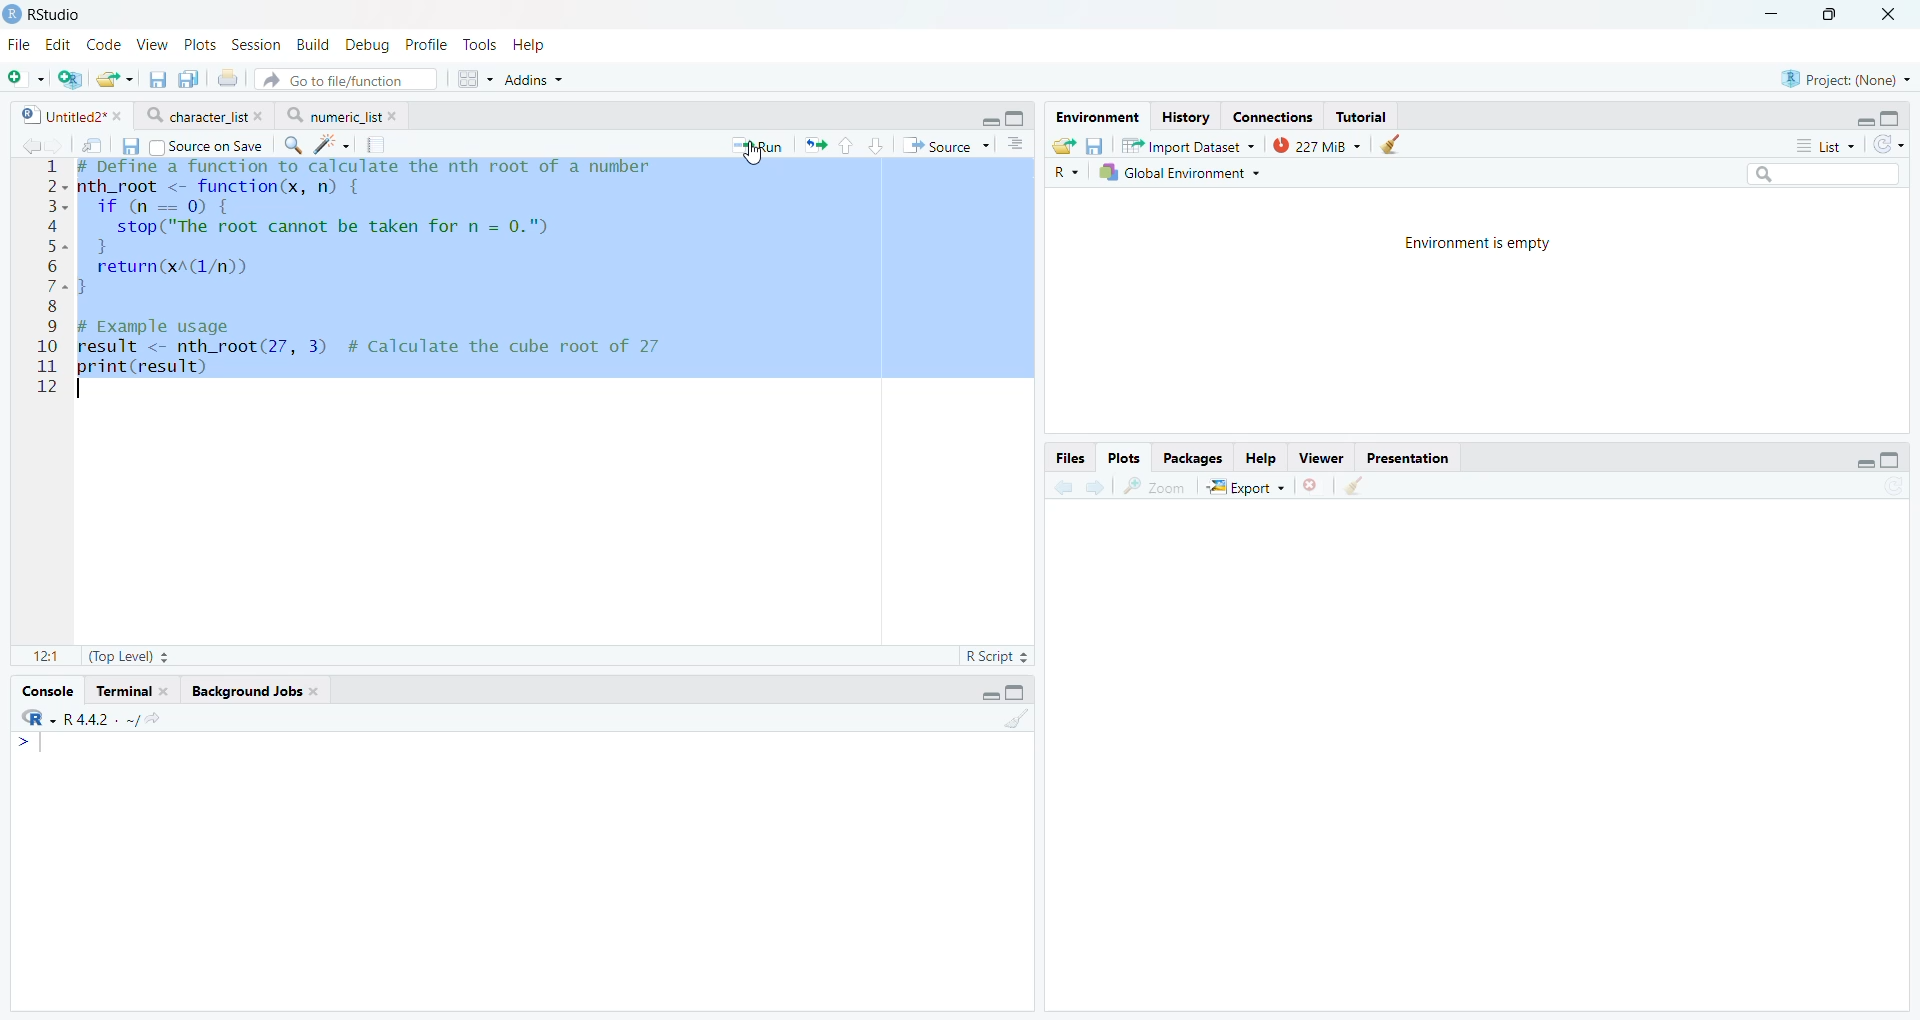 This screenshot has height=1020, width=1920. What do you see at coordinates (60, 43) in the screenshot?
I see `Edit` at bounding box center [60, 43].